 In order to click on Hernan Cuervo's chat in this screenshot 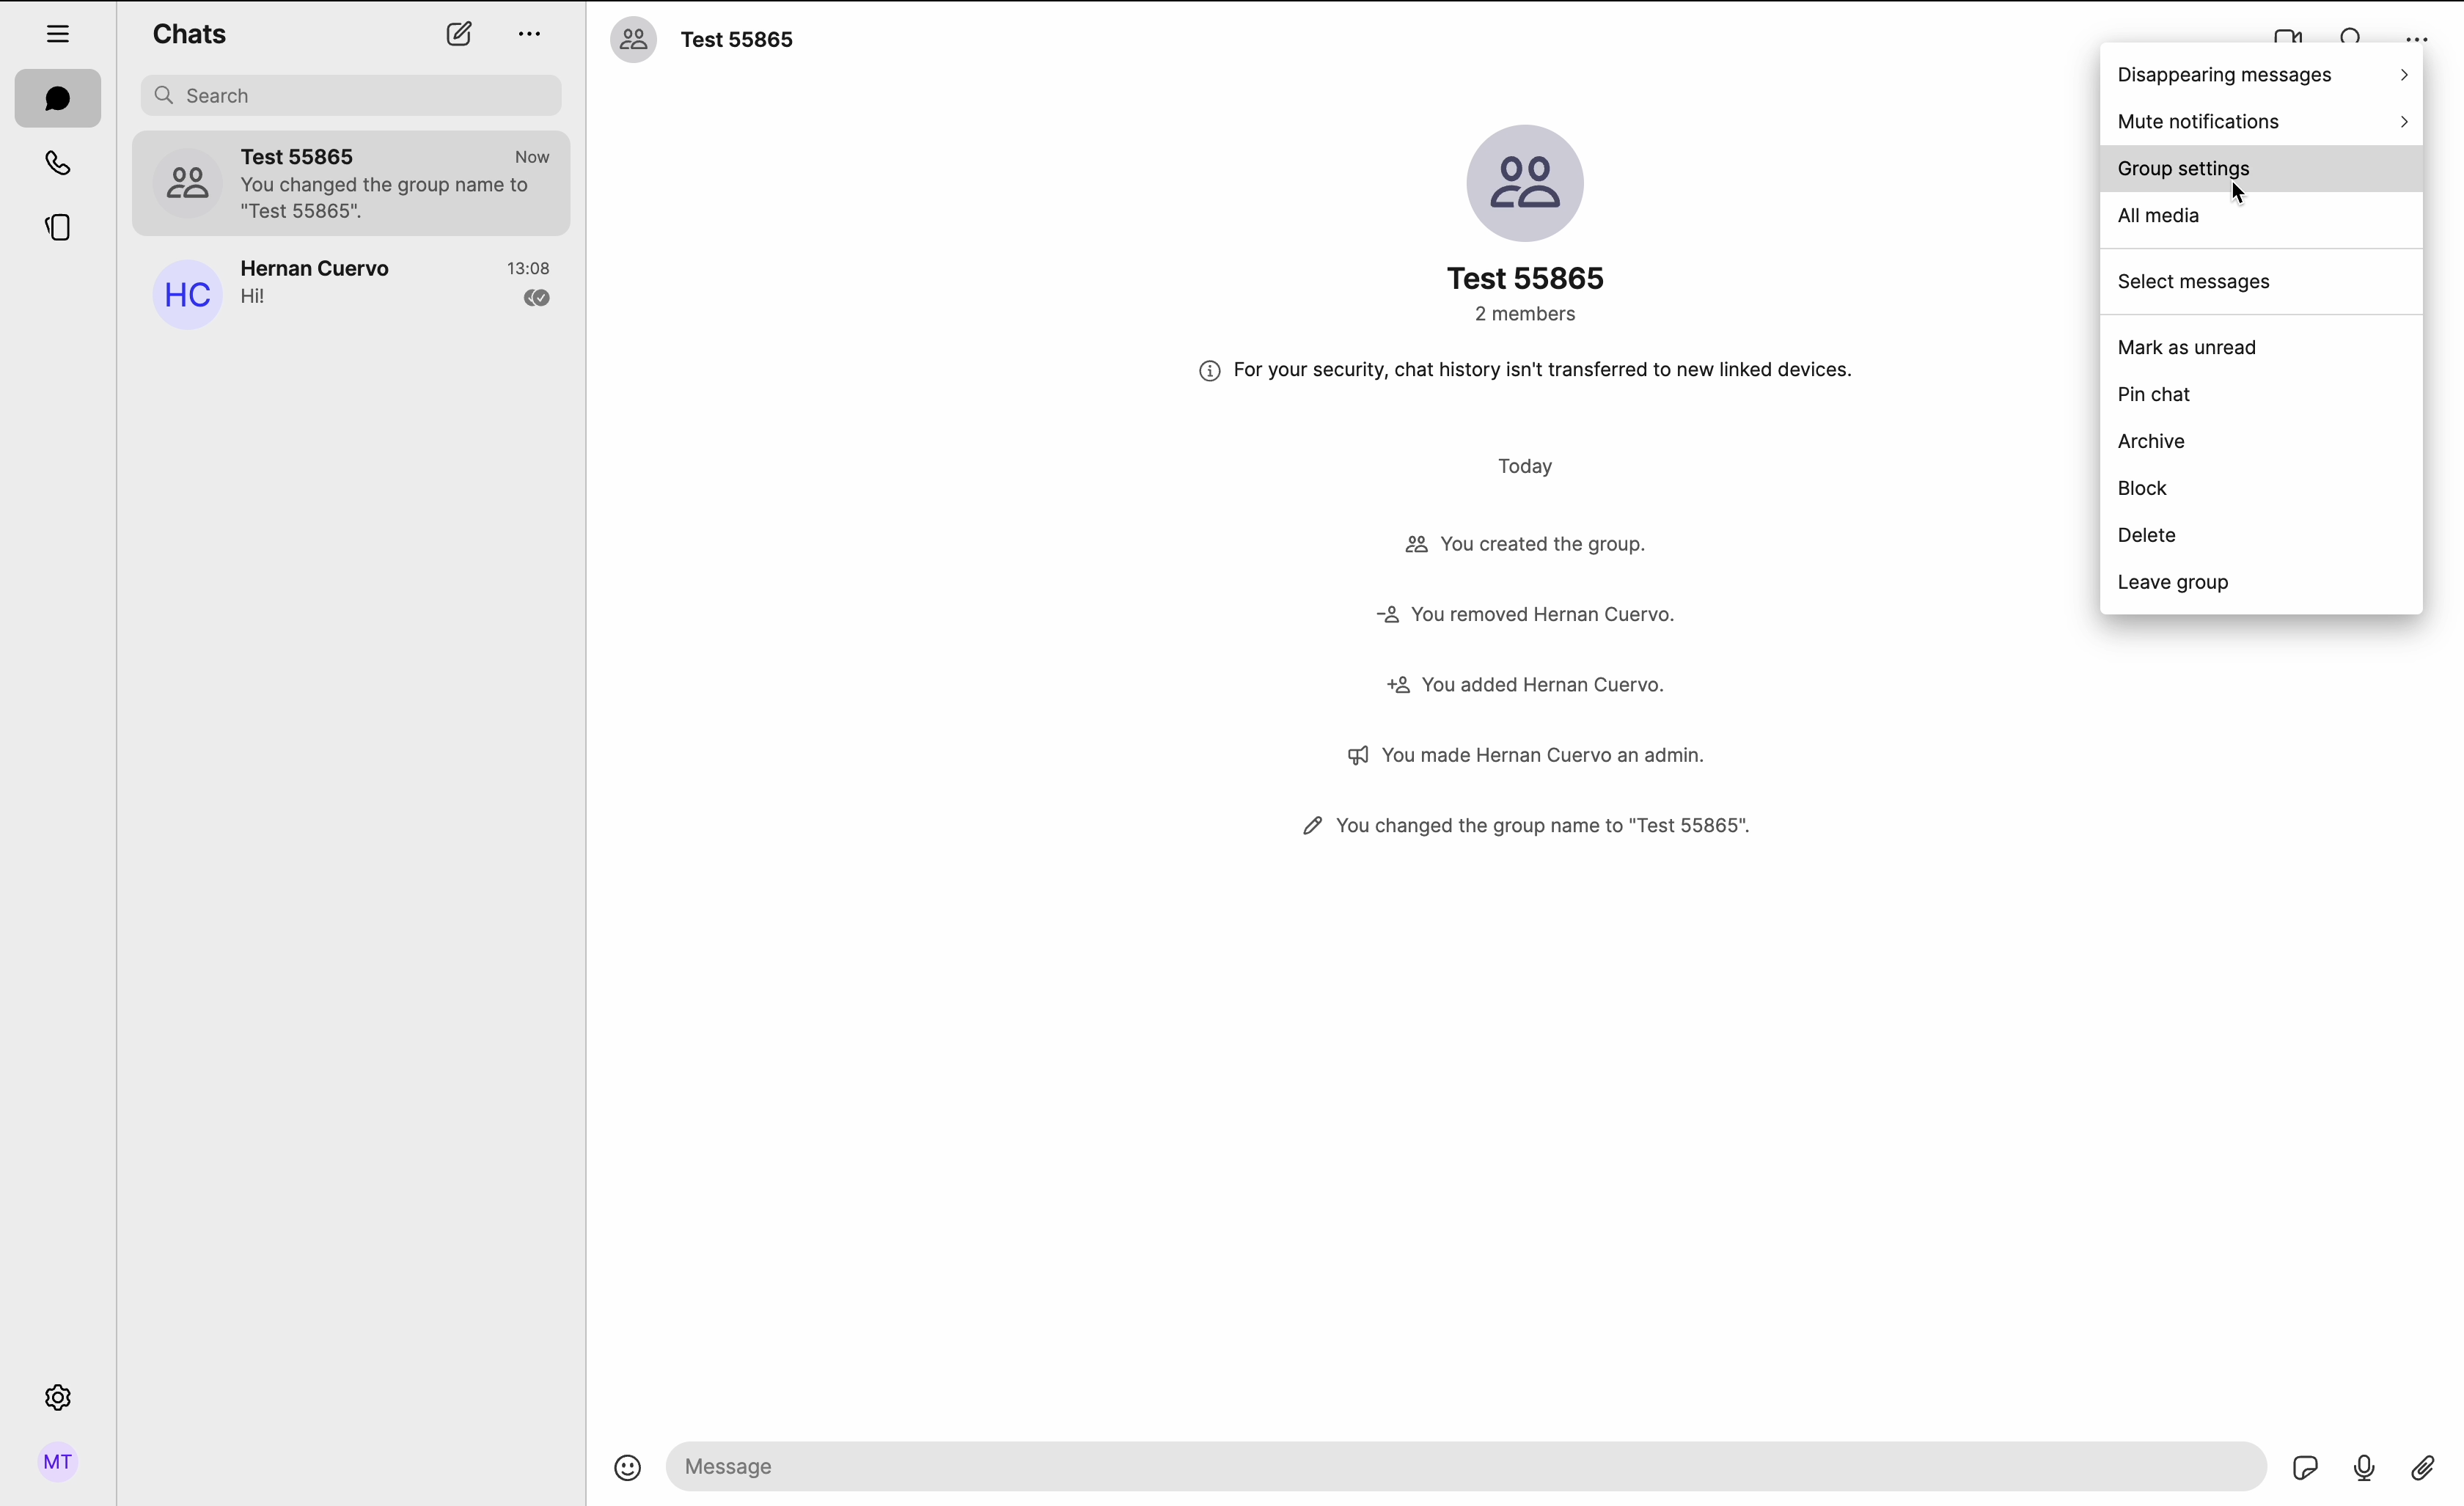, I will do `click(400, 290)`.